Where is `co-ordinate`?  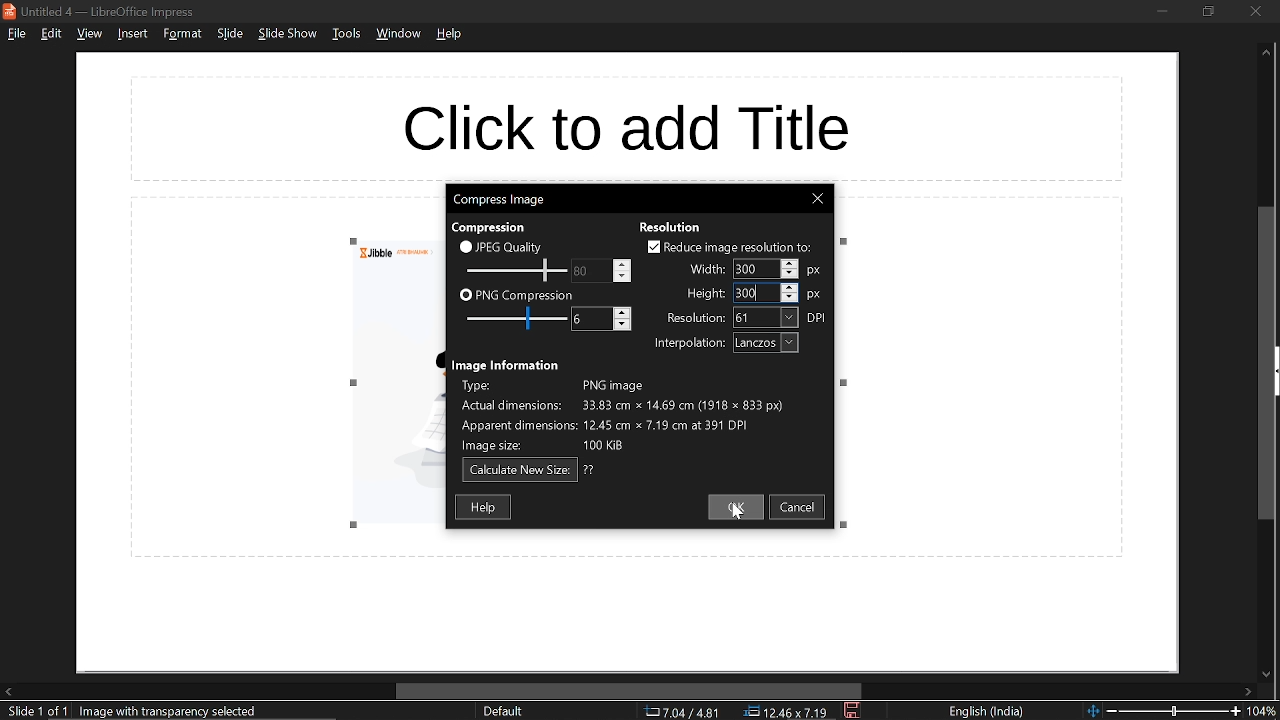
co-ordinate is located at coordinates (682, 712).